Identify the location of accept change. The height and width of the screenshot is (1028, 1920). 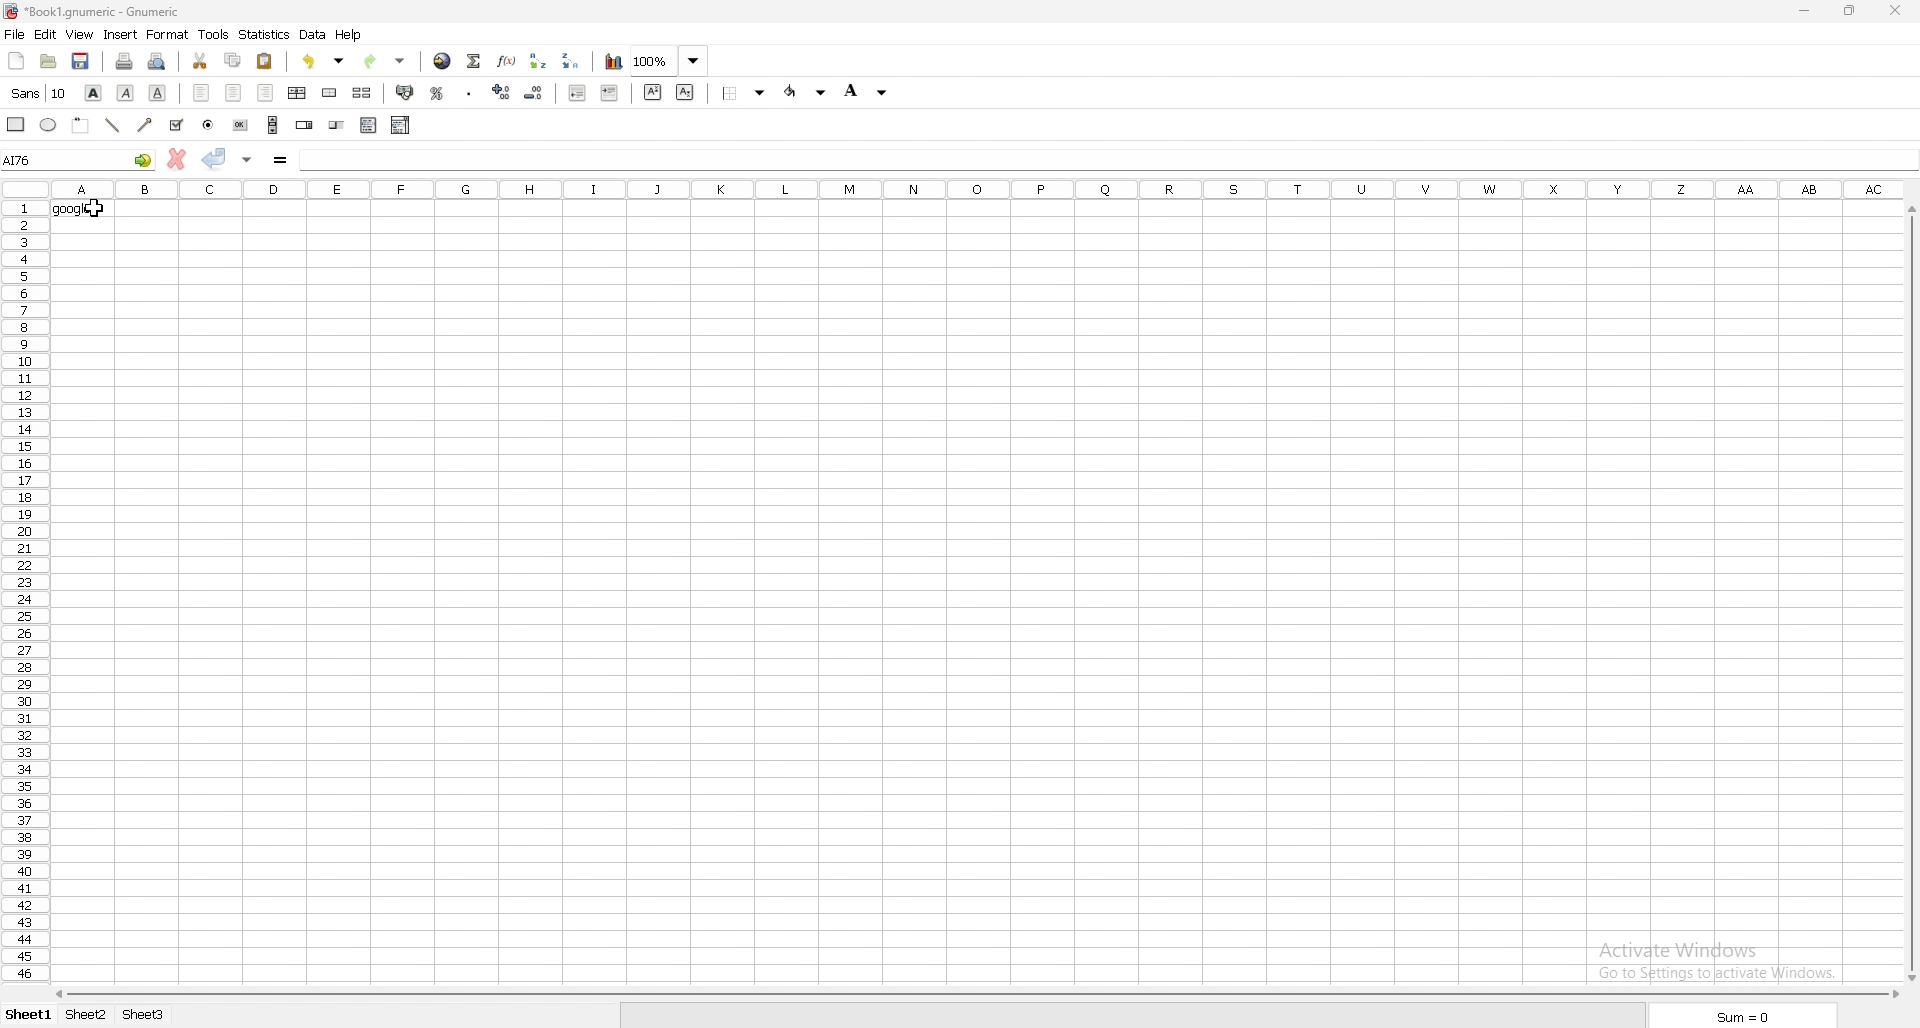
(215, 158).